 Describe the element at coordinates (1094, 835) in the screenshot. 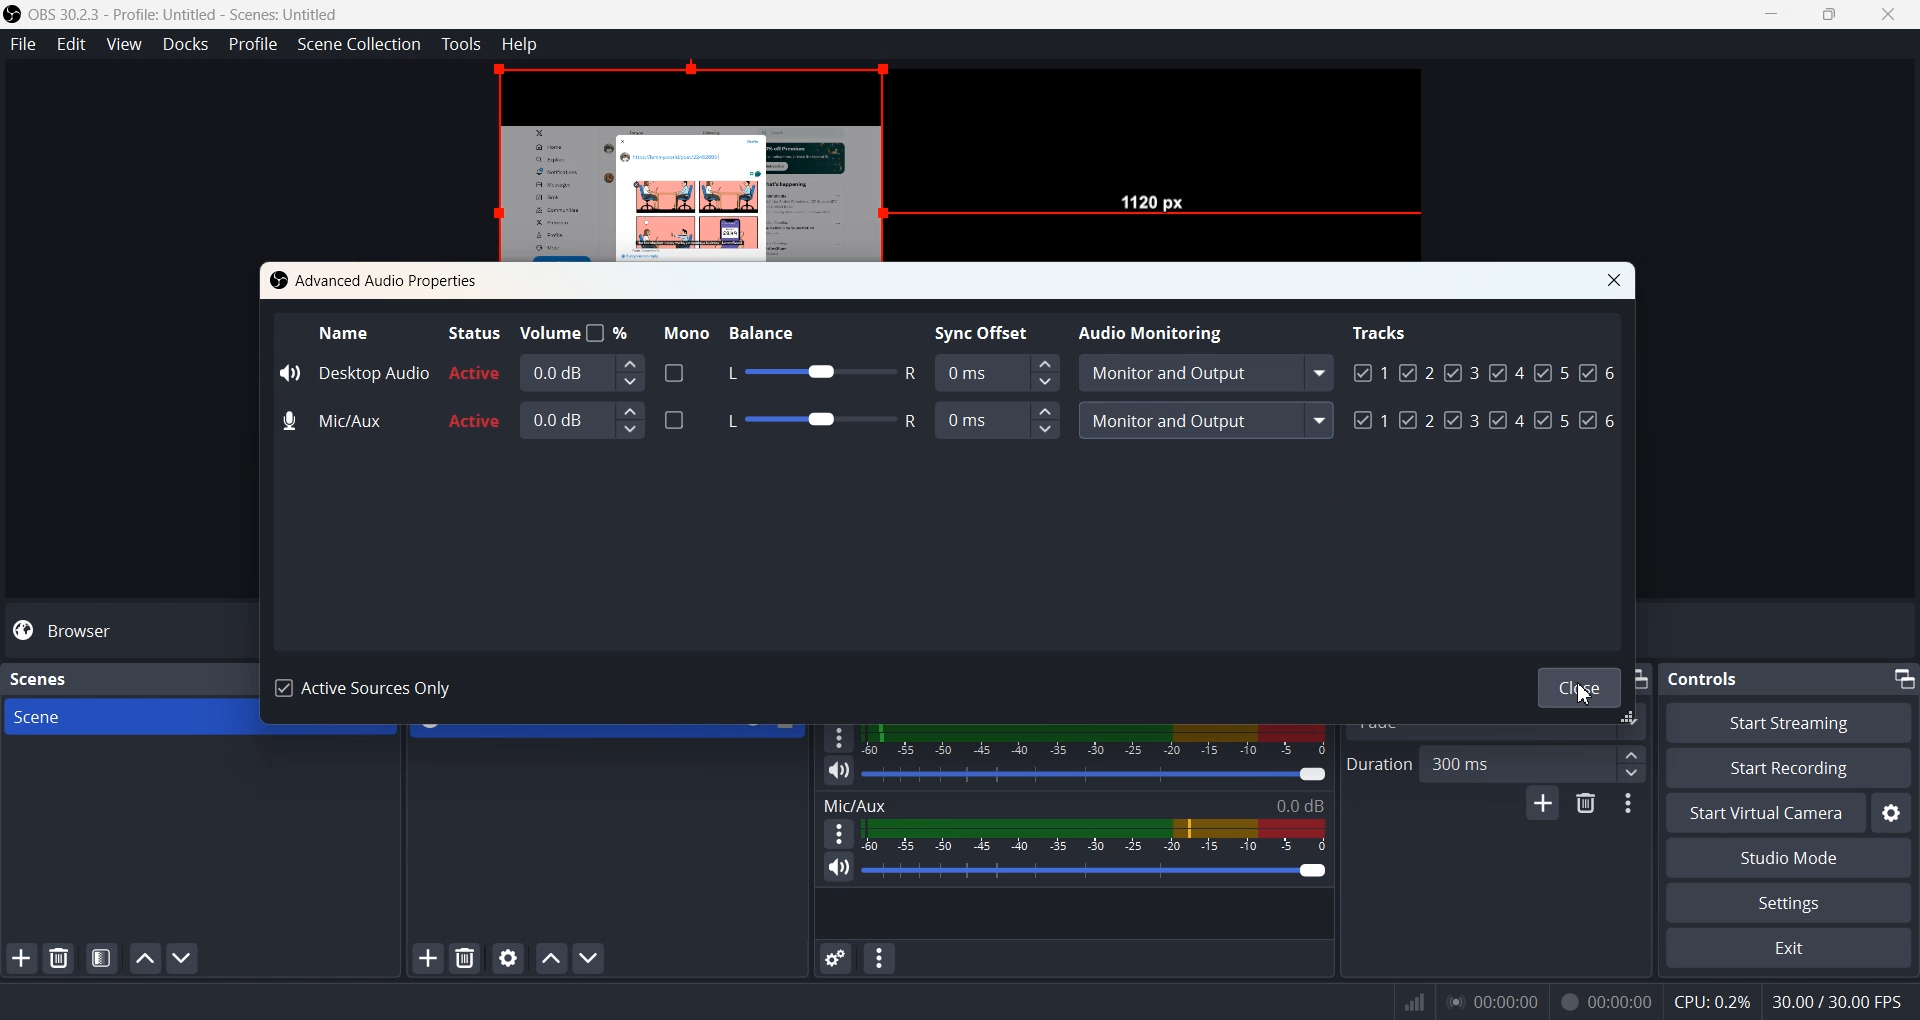

I see `Volume Indicator` at that location.